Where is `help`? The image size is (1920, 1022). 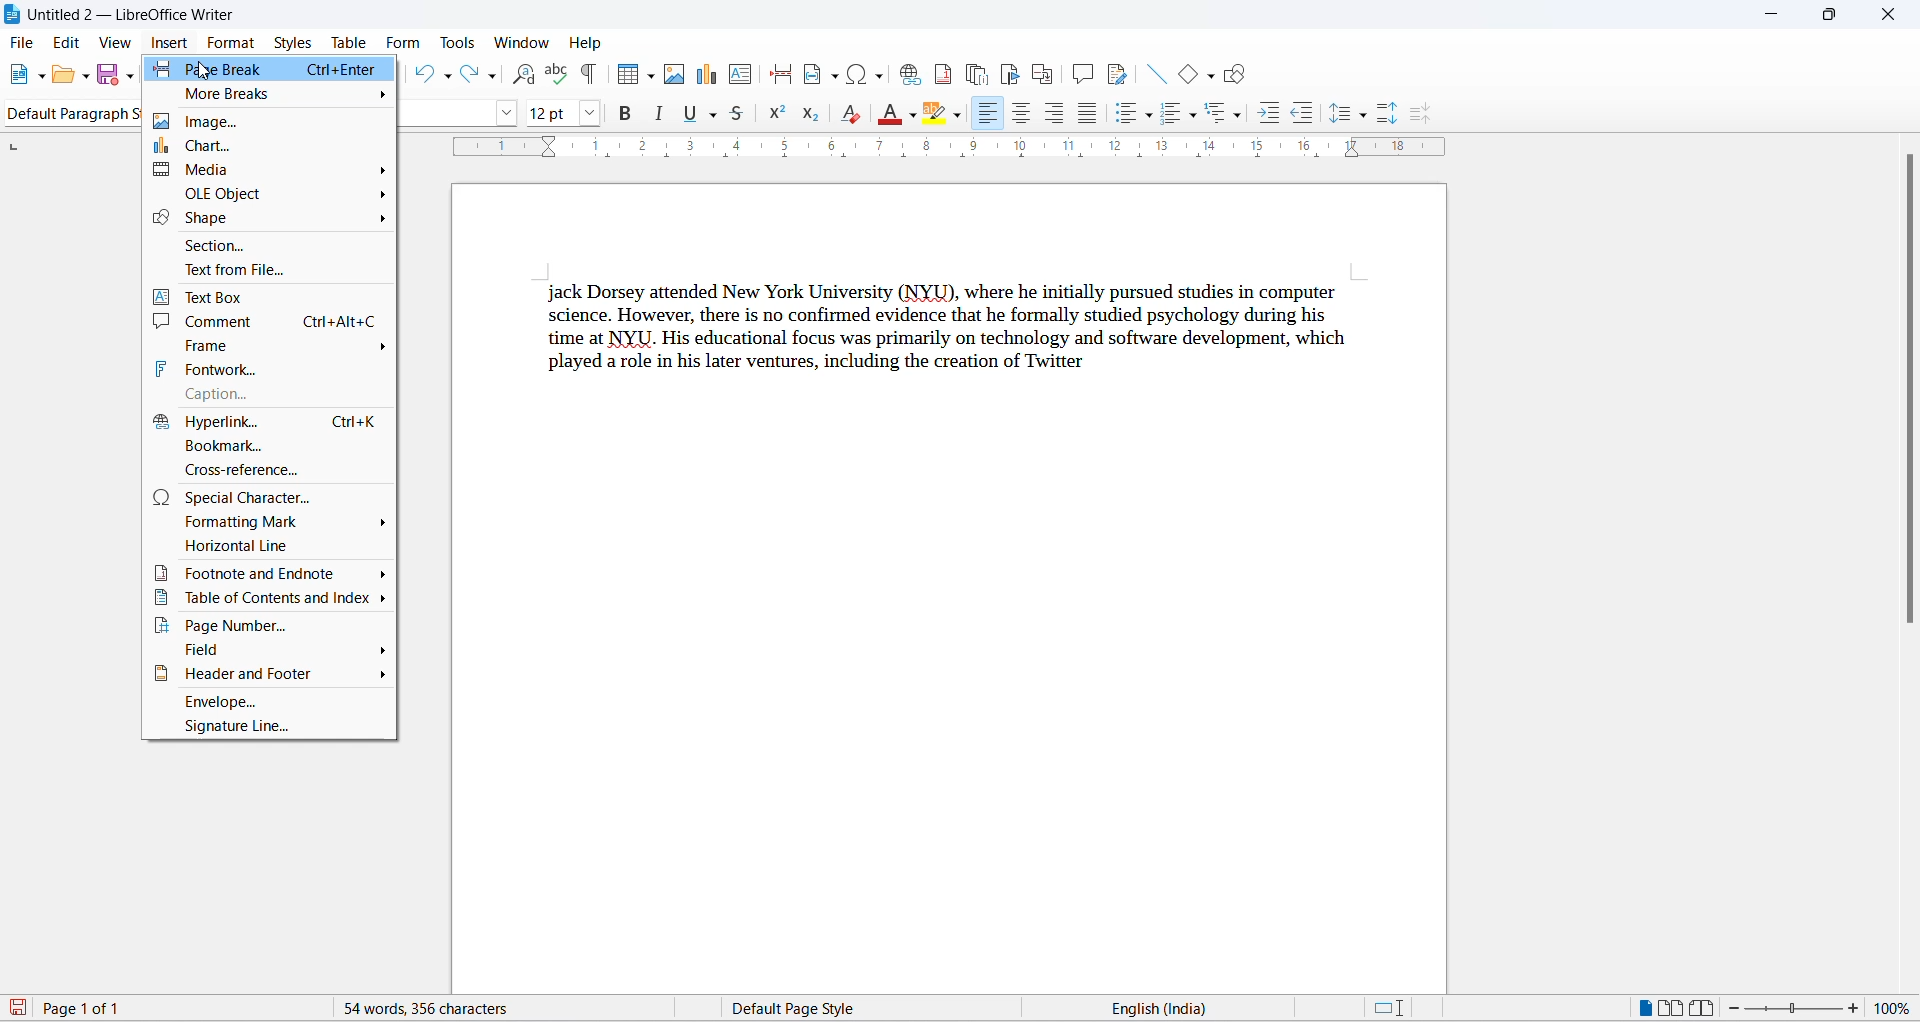 help is located at coordinates (584, 43).